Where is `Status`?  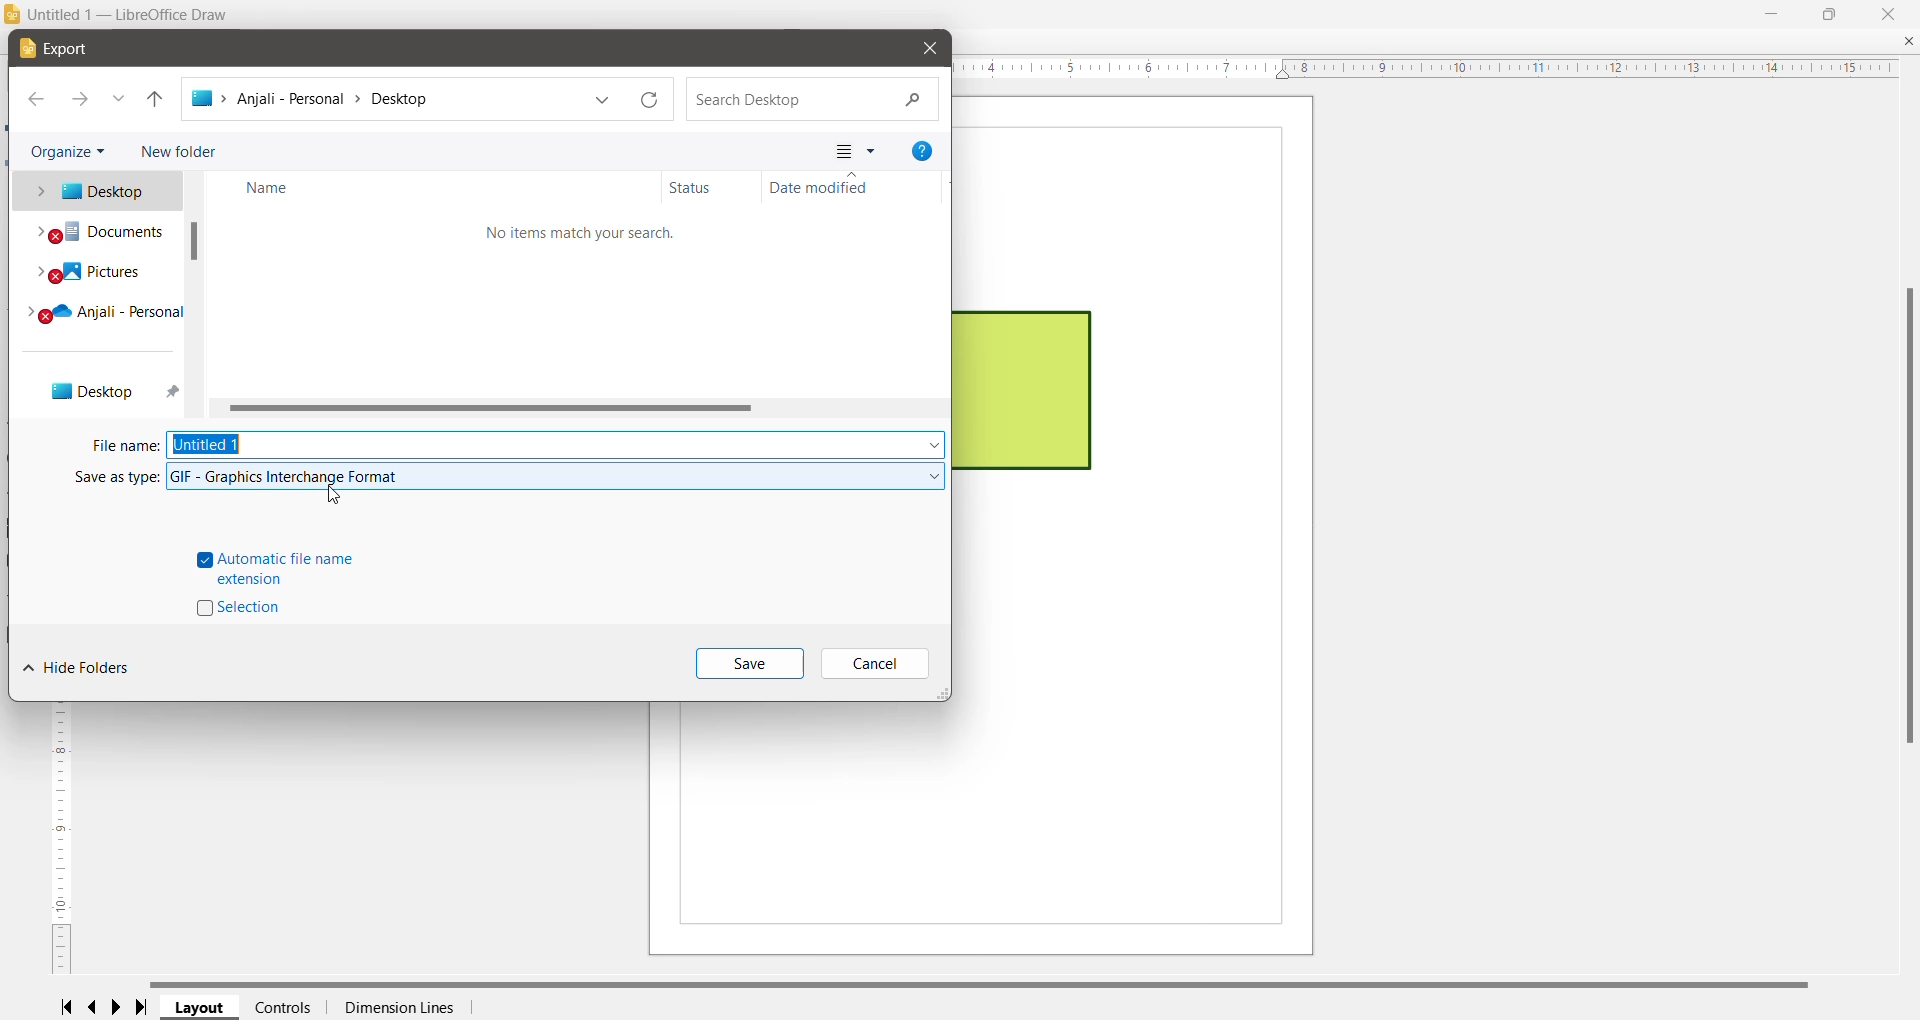 Status is located at coordinates (711, 187).